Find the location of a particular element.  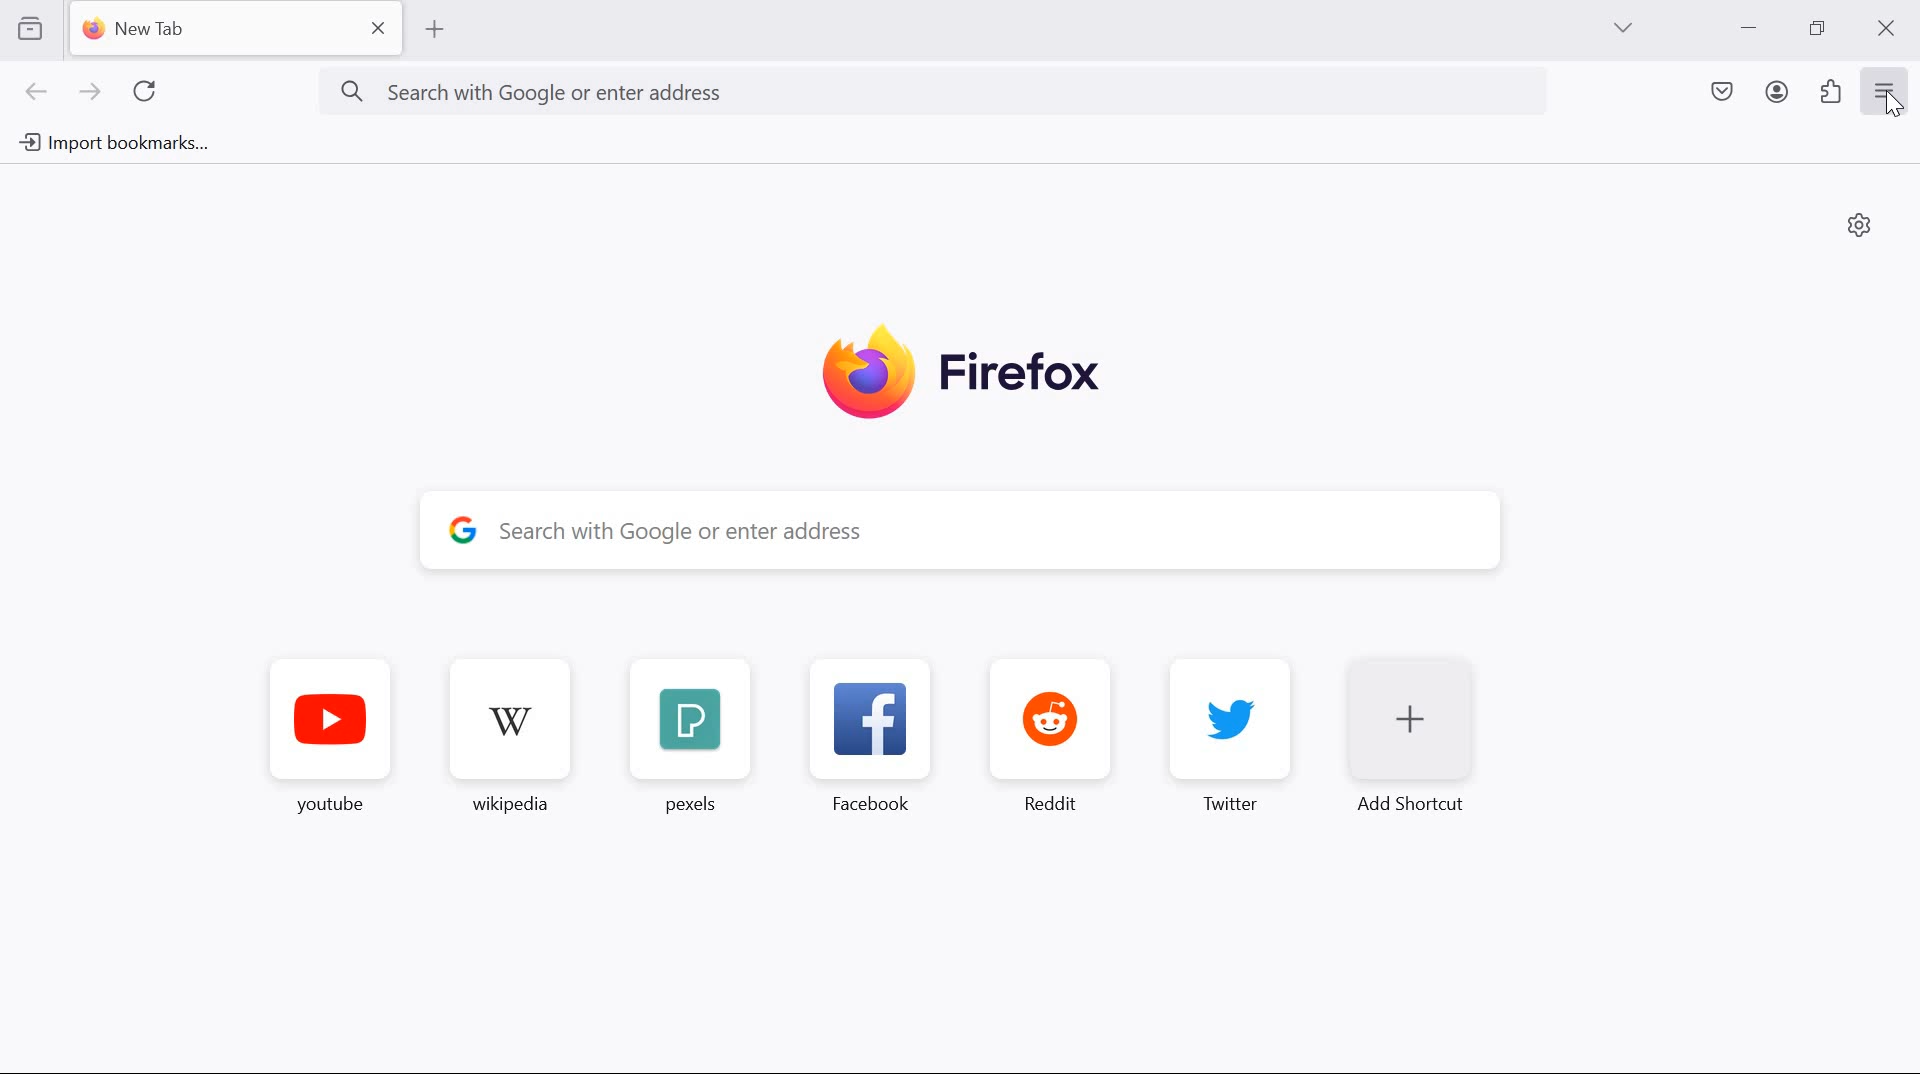

new tab is located at coordinates (241, 29).